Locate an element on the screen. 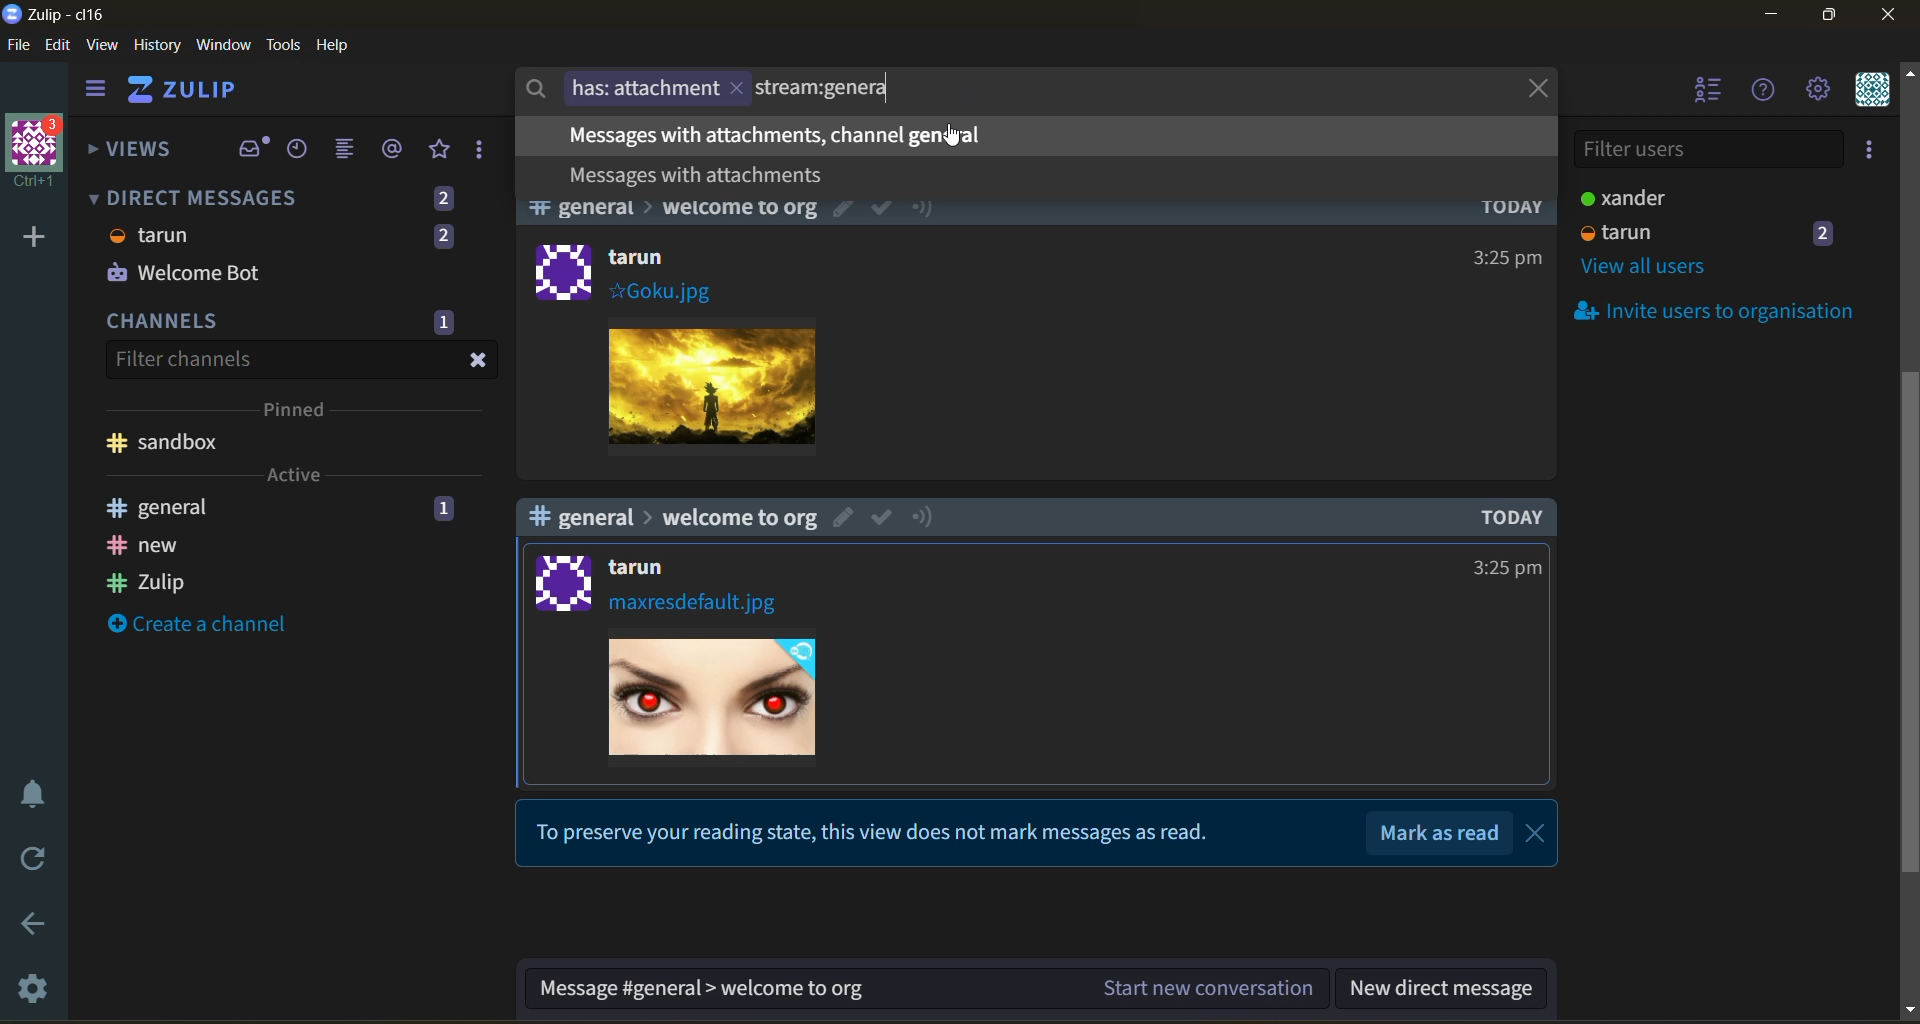 The height and width of the screenshot is (1024, 1920). help is located at coordinates (1764, 92).